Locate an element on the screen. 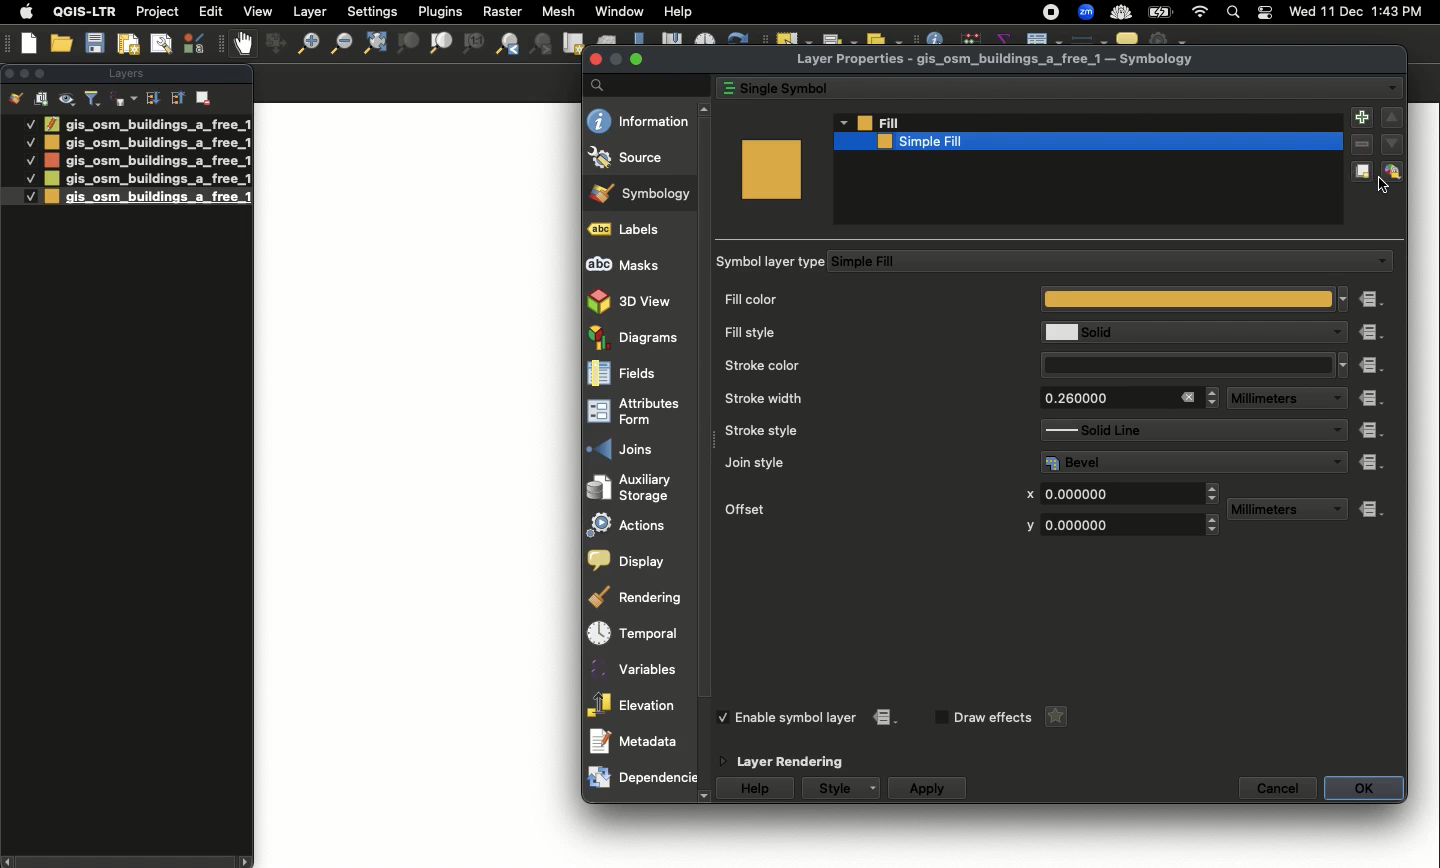 Image resolution: width=1440 pixels, height=868 pixels. Actions is located at coordinates (635, 525).